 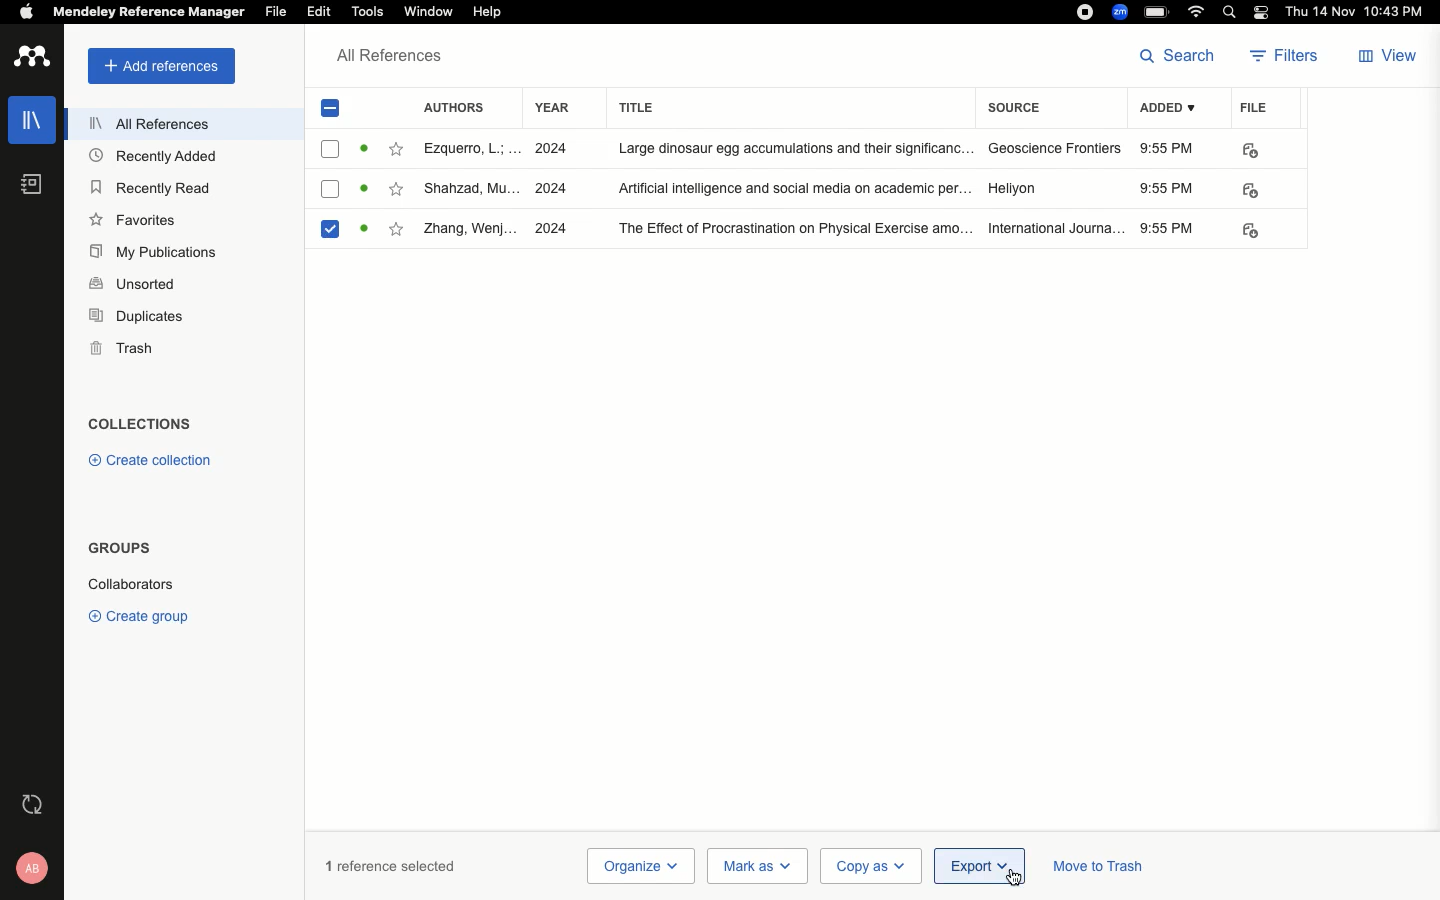 I want to click on Logo, so click(x=32, y=58).